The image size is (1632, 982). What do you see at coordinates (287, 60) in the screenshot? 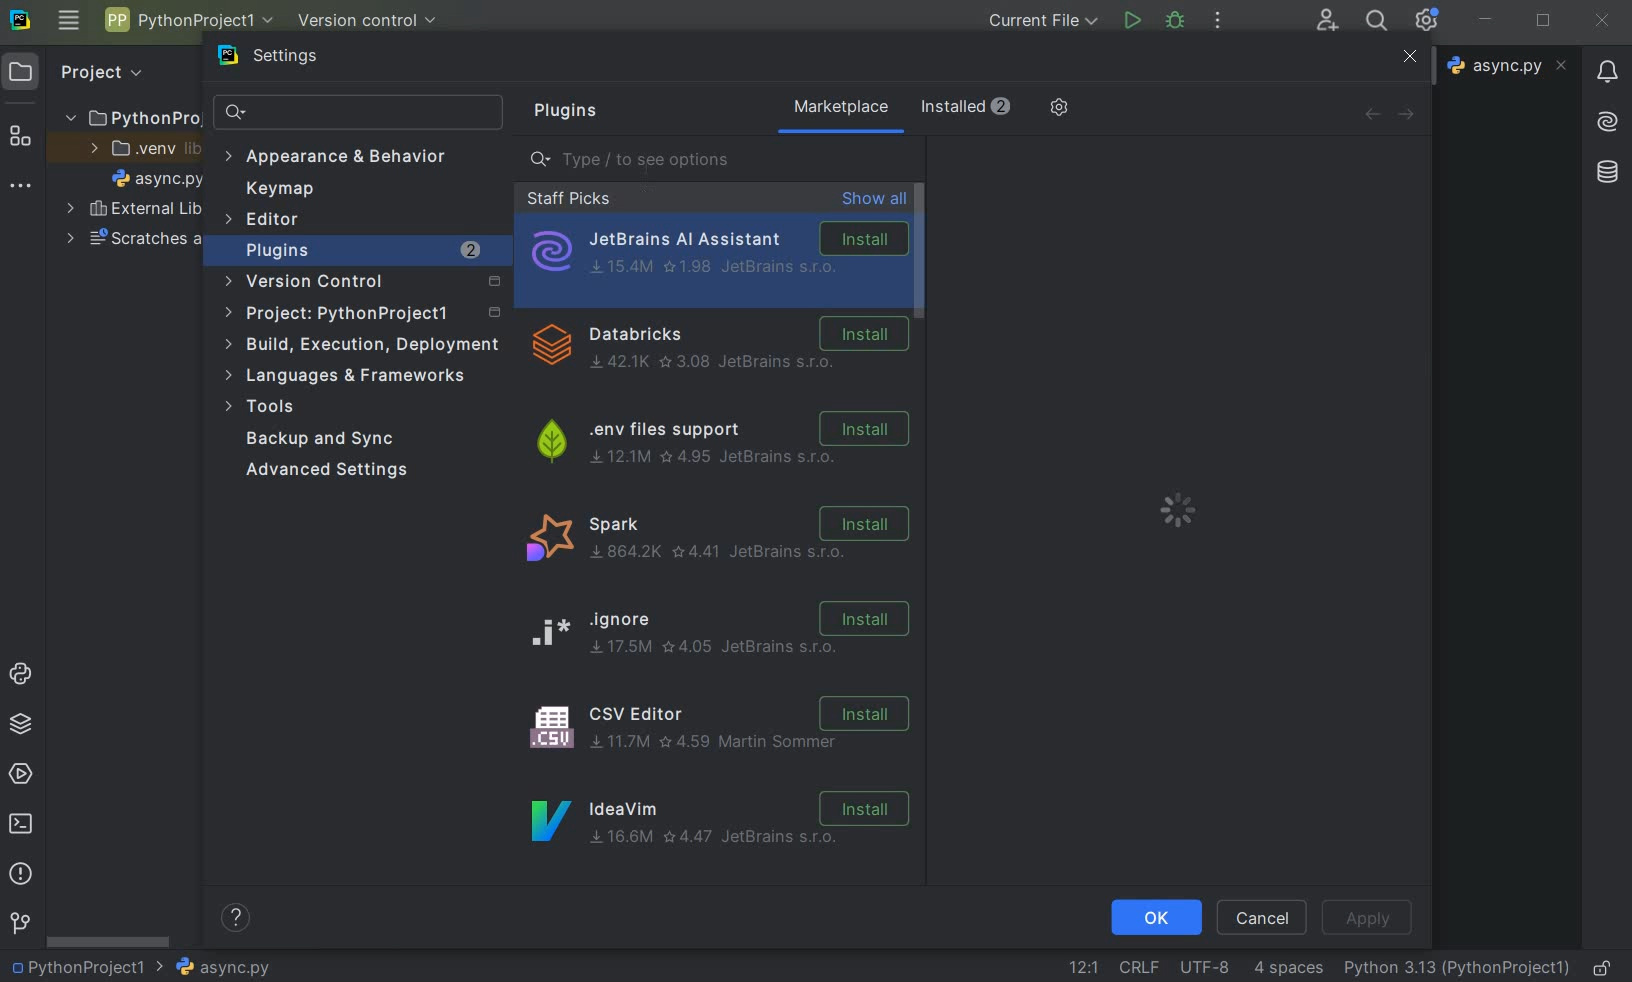
I see `settings` at bounding box center [287, 60].